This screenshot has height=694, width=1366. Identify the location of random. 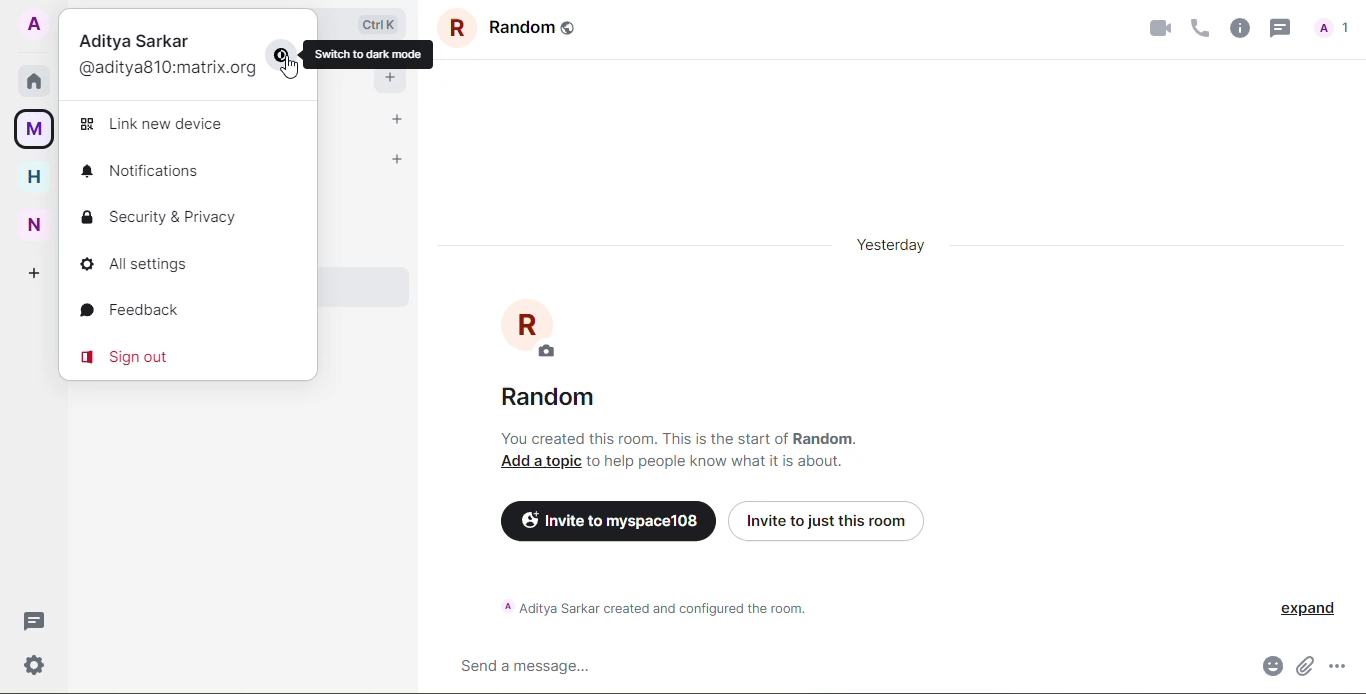
(554, 398).